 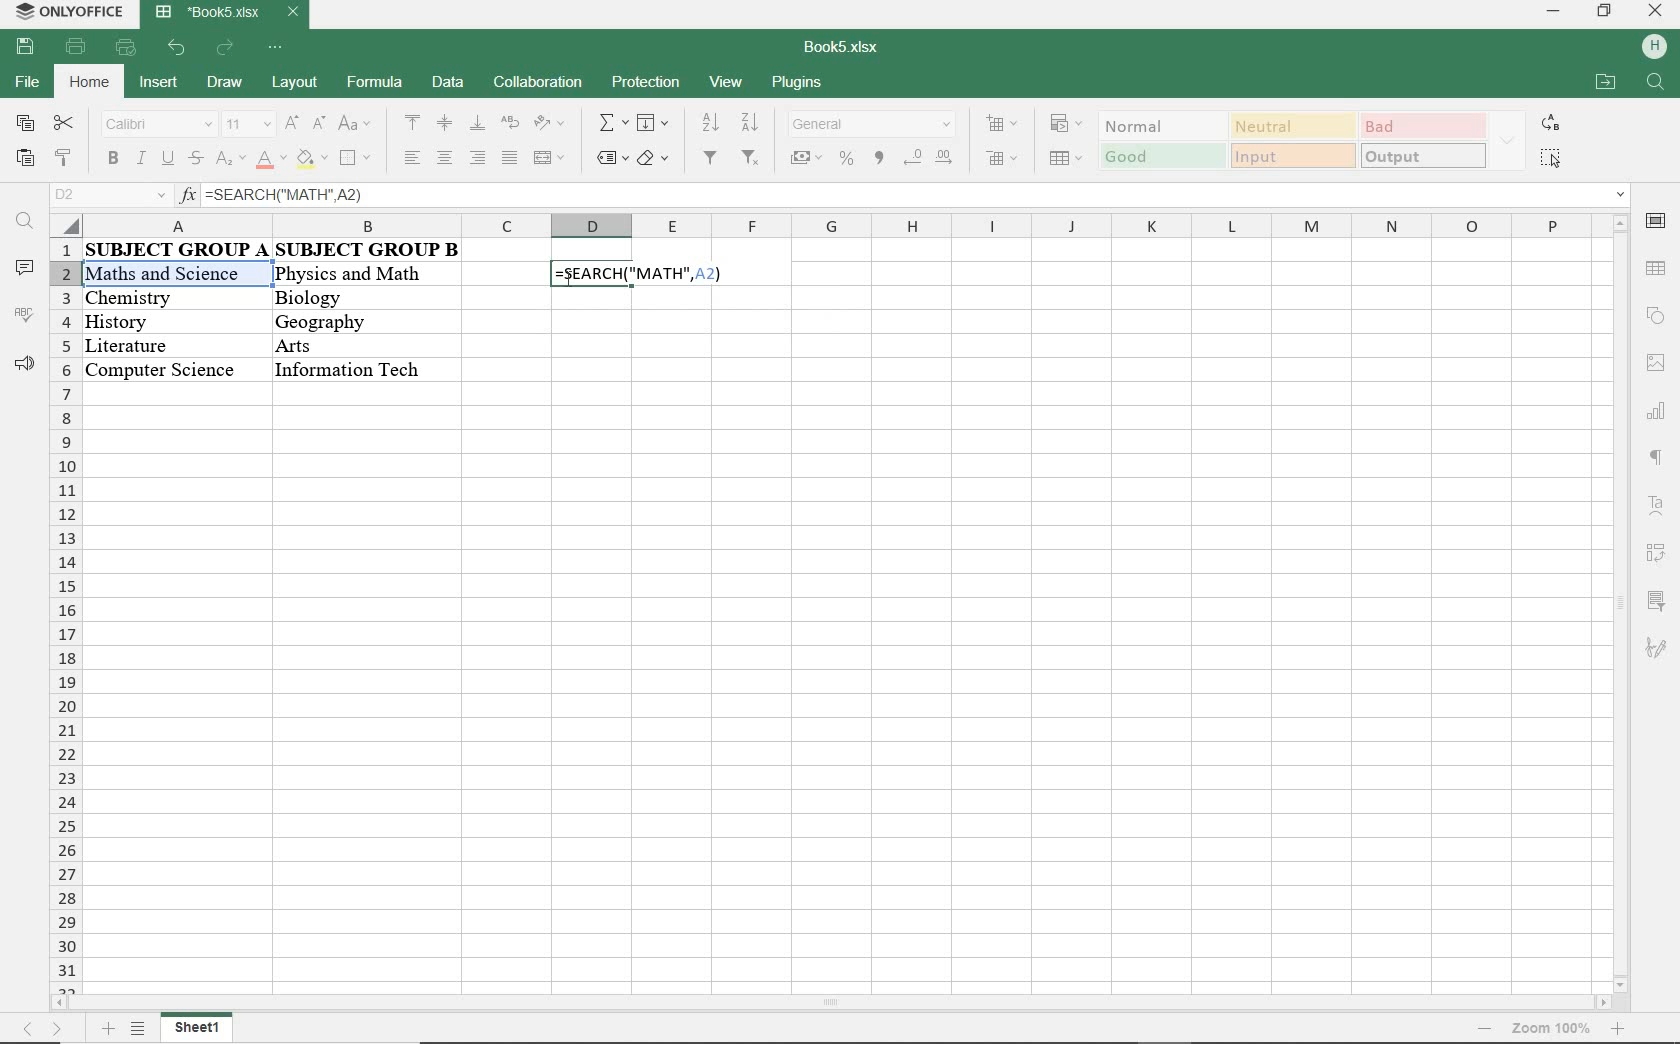 I want to click on comma style, so click(x=880, y=158).